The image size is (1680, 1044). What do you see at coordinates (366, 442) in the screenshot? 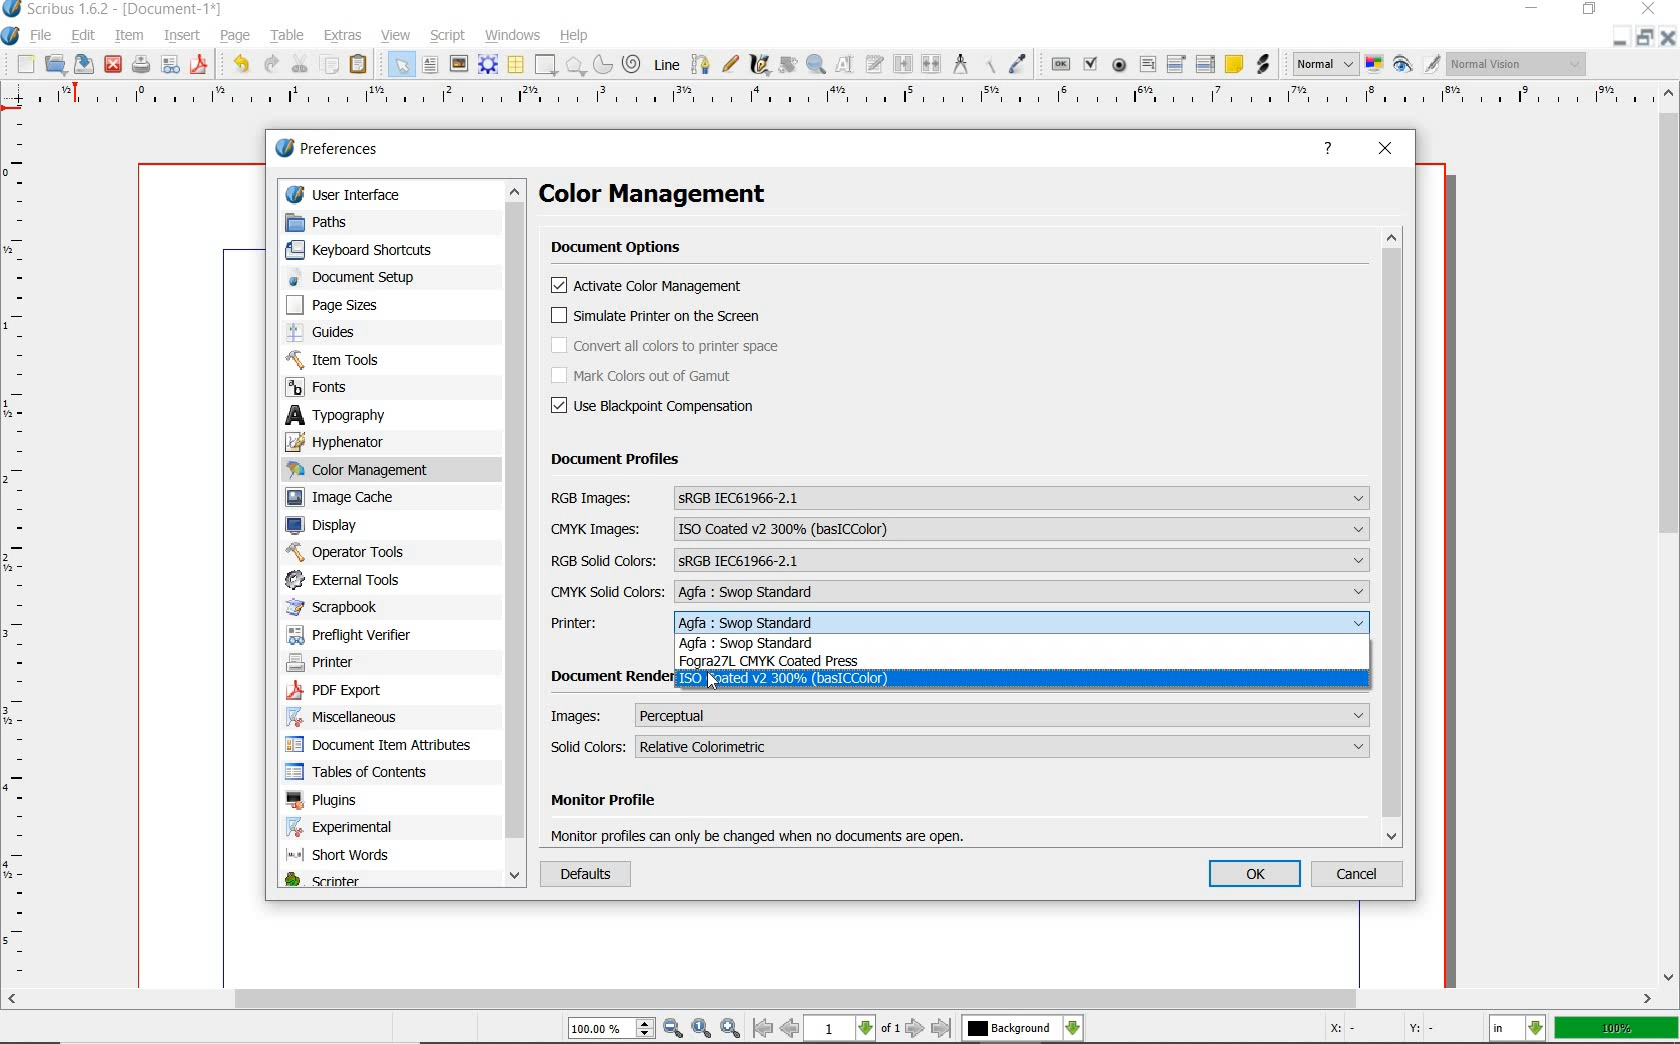
I see `hyphenator` at bounding box center [366, 442].